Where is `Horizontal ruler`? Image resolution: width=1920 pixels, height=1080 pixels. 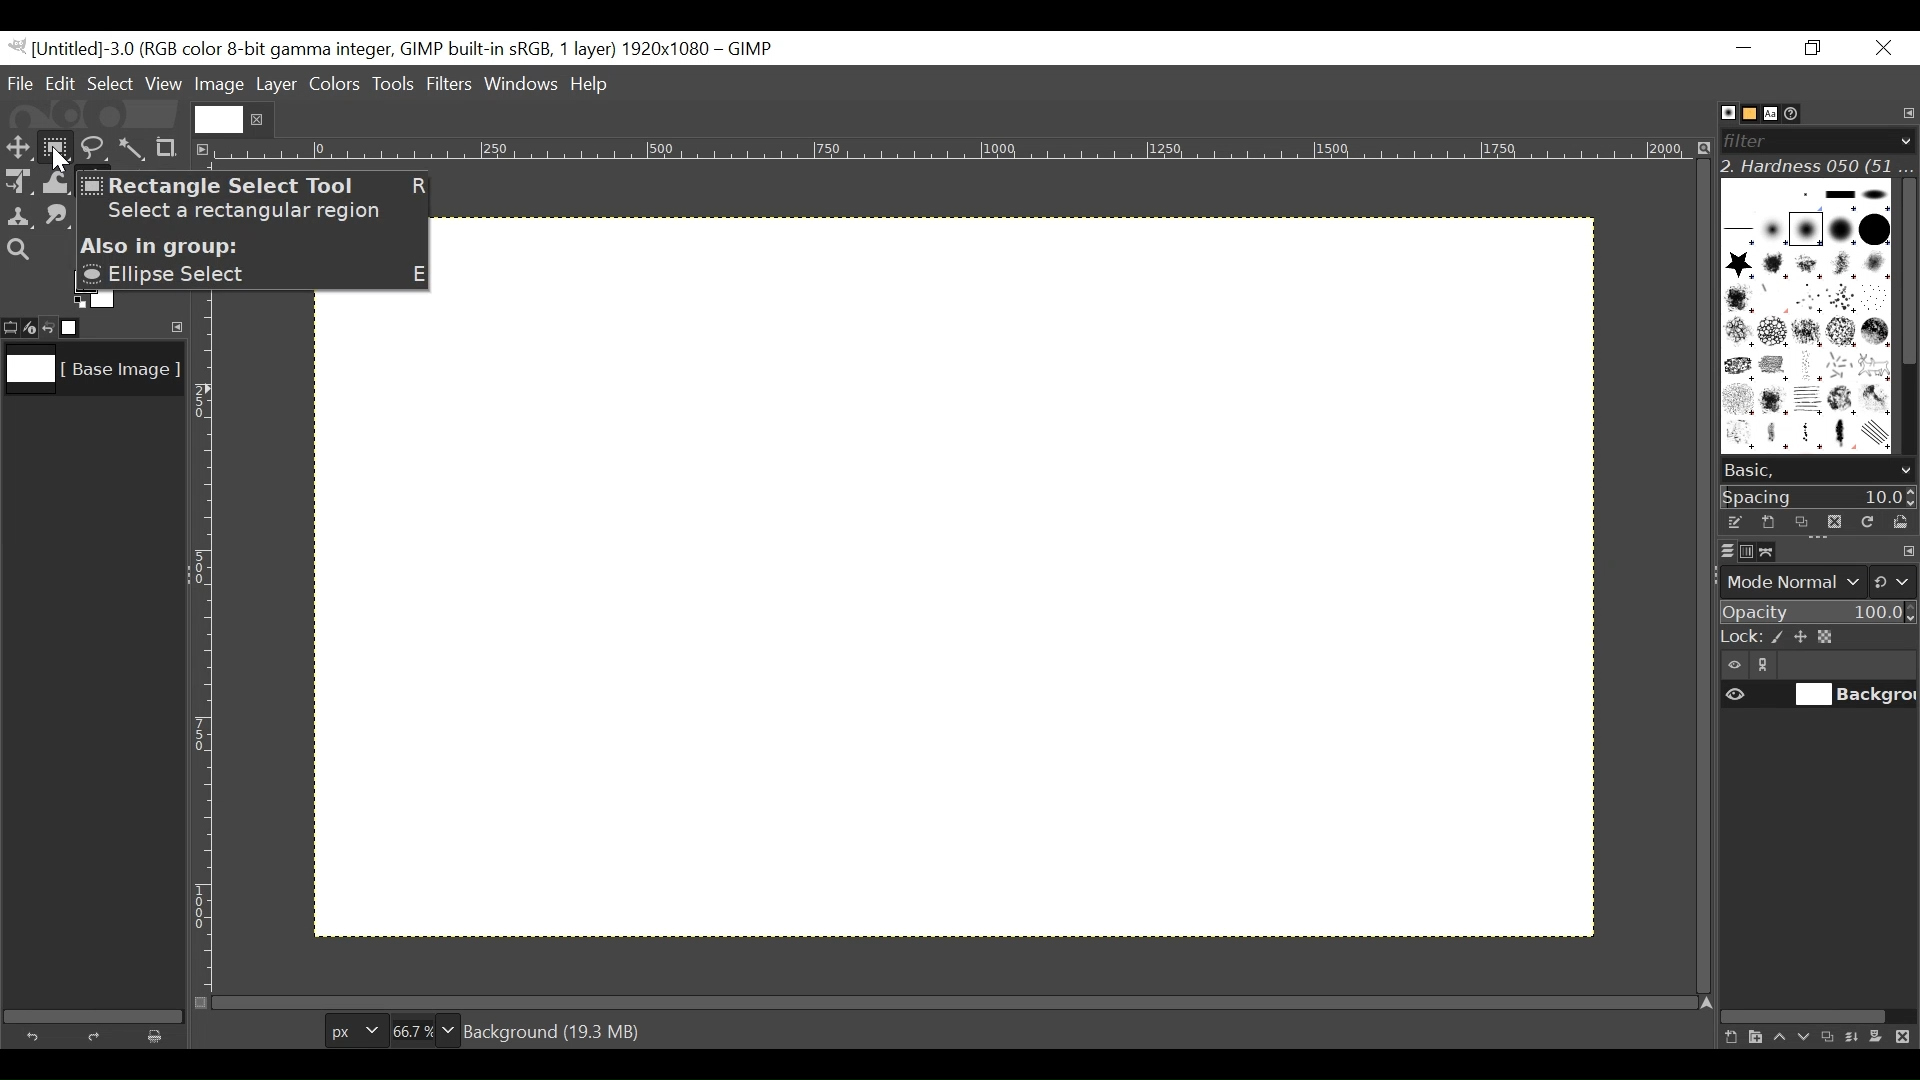 Horizontal ruler is located at coordinates (956, 153).